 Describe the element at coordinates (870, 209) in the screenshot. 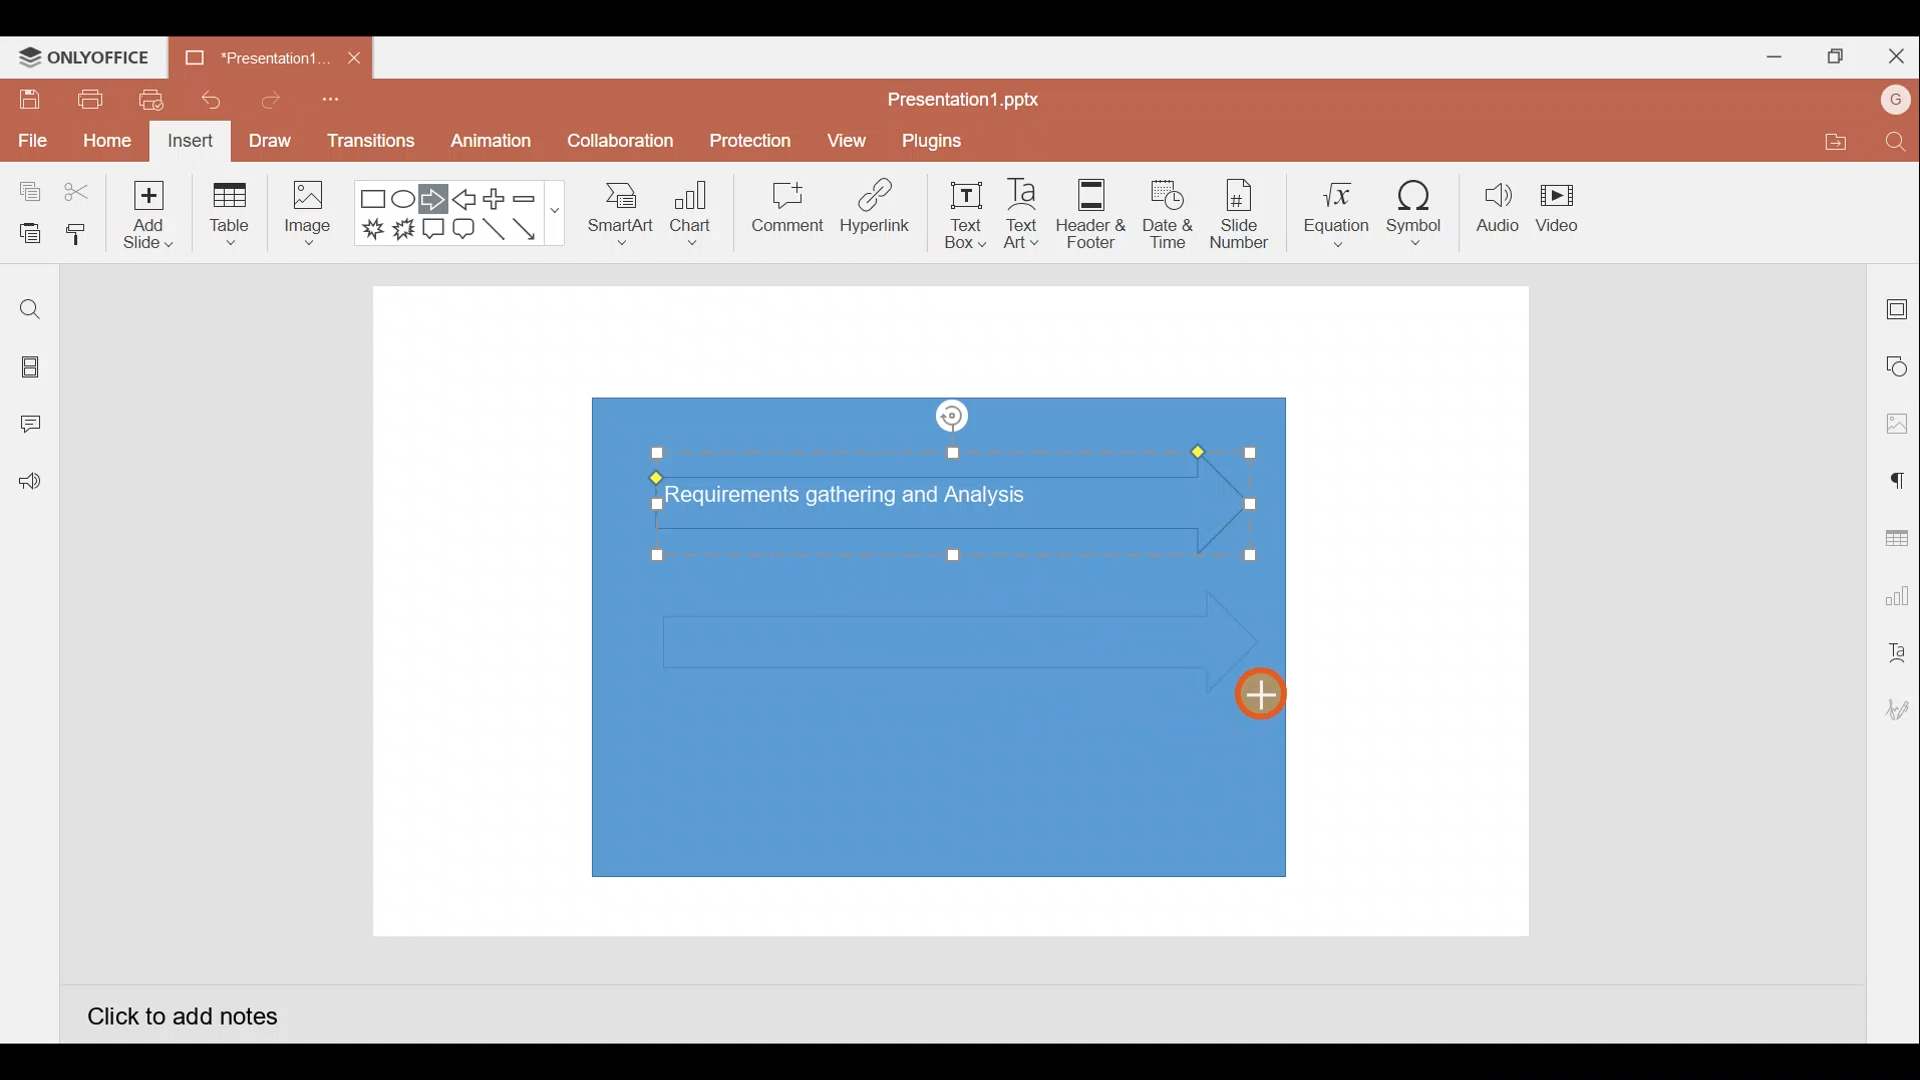

I see `Hyperlink` at that location.